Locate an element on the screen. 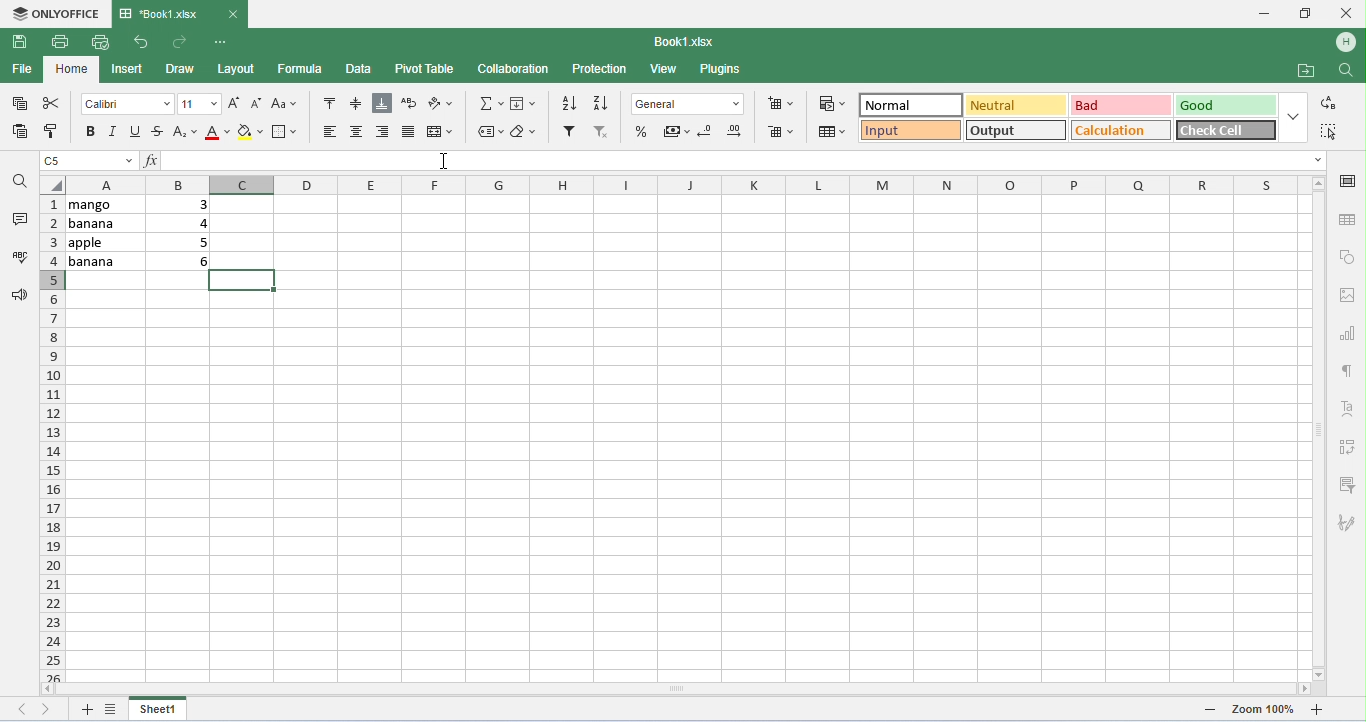  align left is located at coordinates (332, 133).